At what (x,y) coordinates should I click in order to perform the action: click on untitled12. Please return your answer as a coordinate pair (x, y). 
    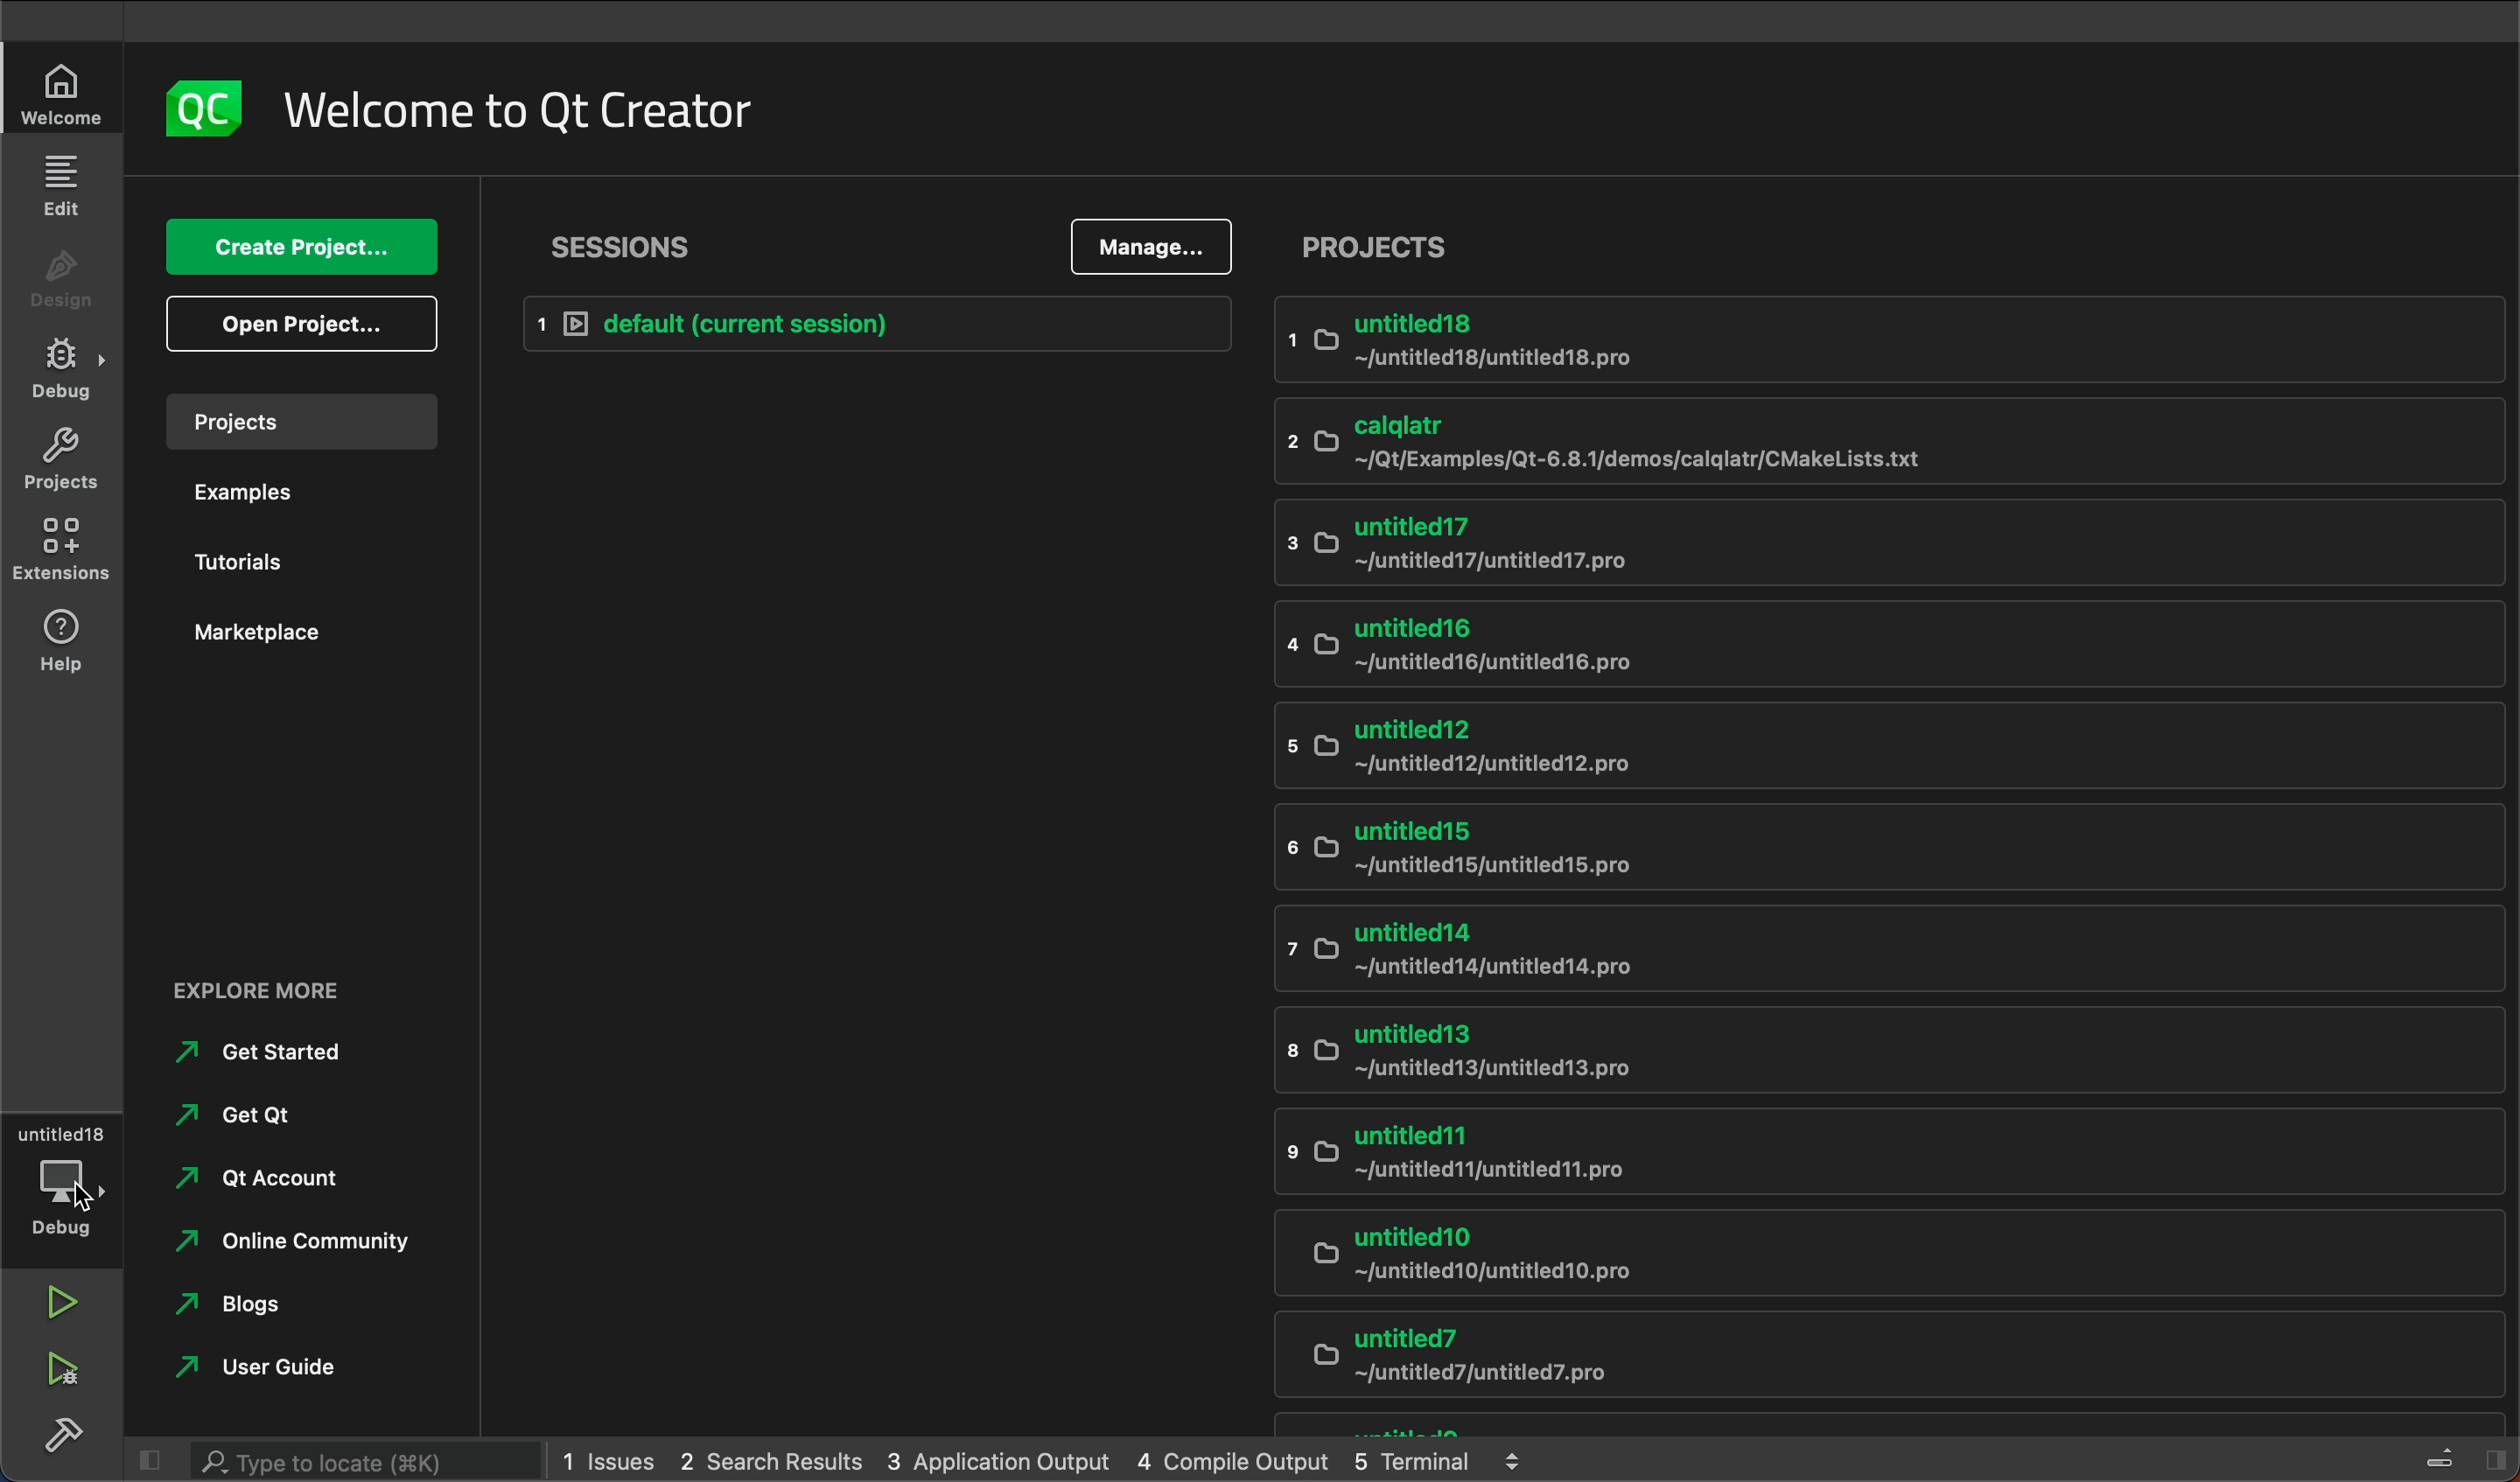
    Looking at the image, I should click on (1794, 744).